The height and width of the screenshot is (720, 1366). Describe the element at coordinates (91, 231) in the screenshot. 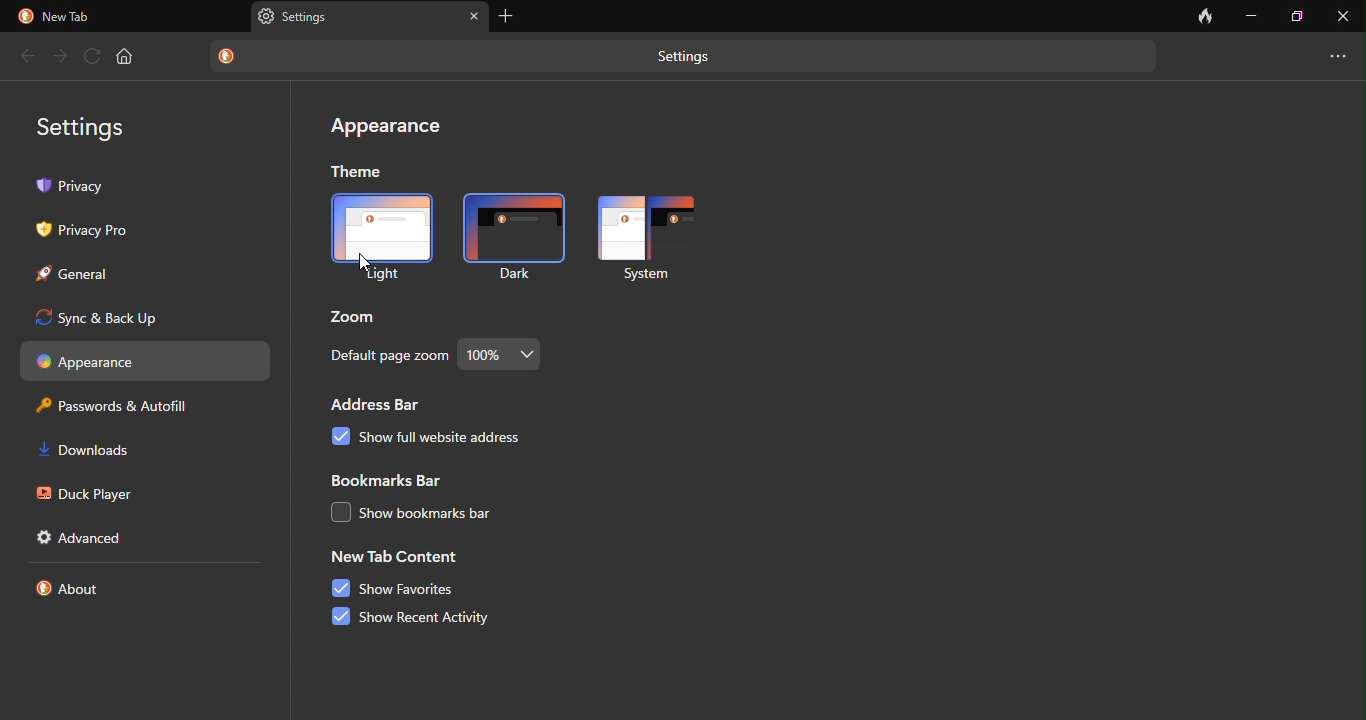

I see `privacy  pro` at that location.